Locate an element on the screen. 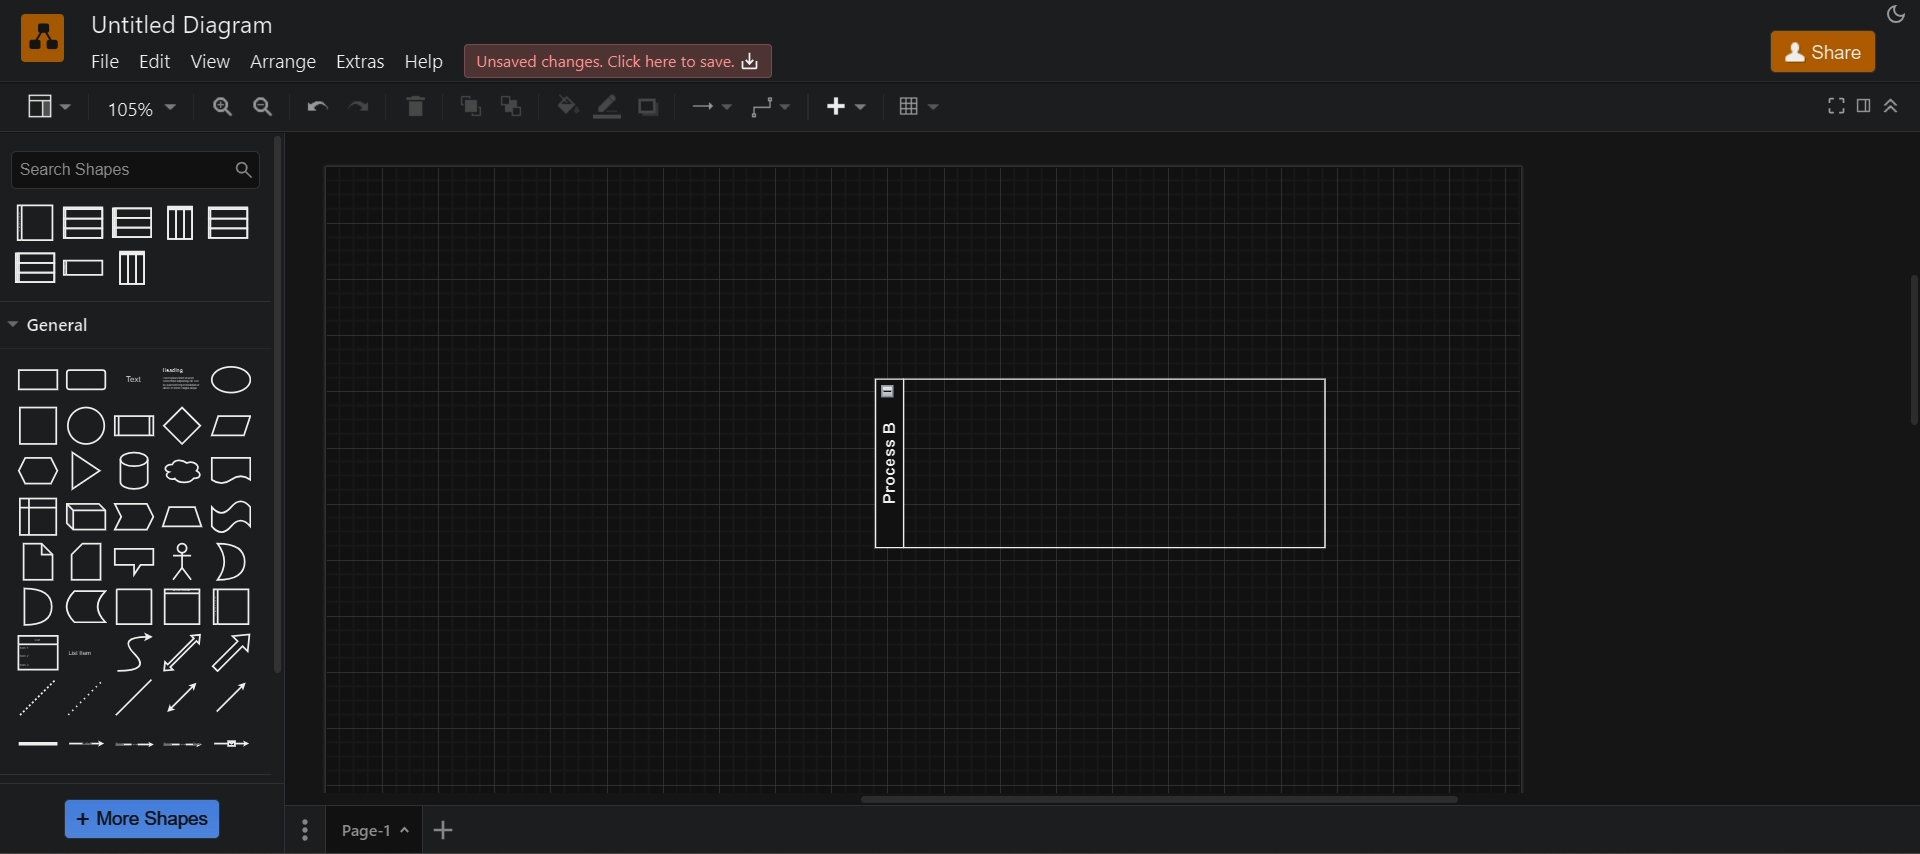  options is located at coordinates (302, 830).